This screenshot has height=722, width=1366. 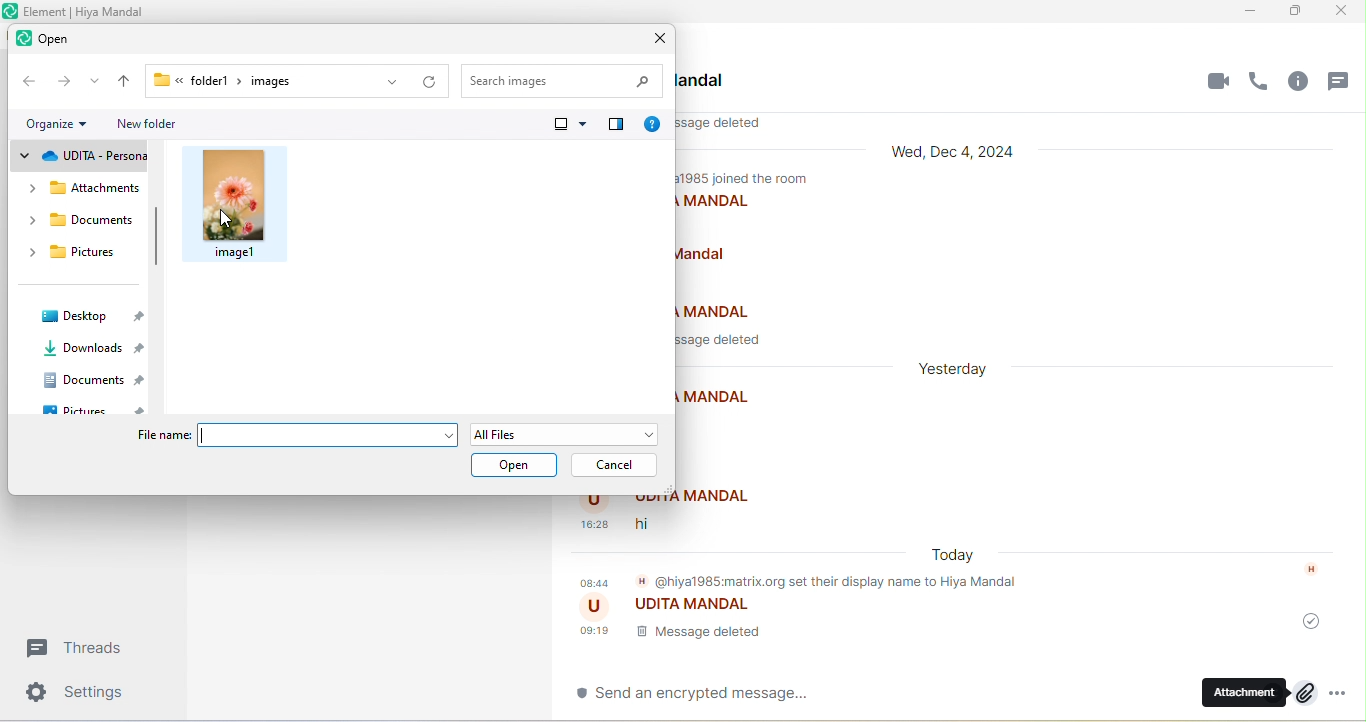 I want to click on search, so click(x=562, y=79).